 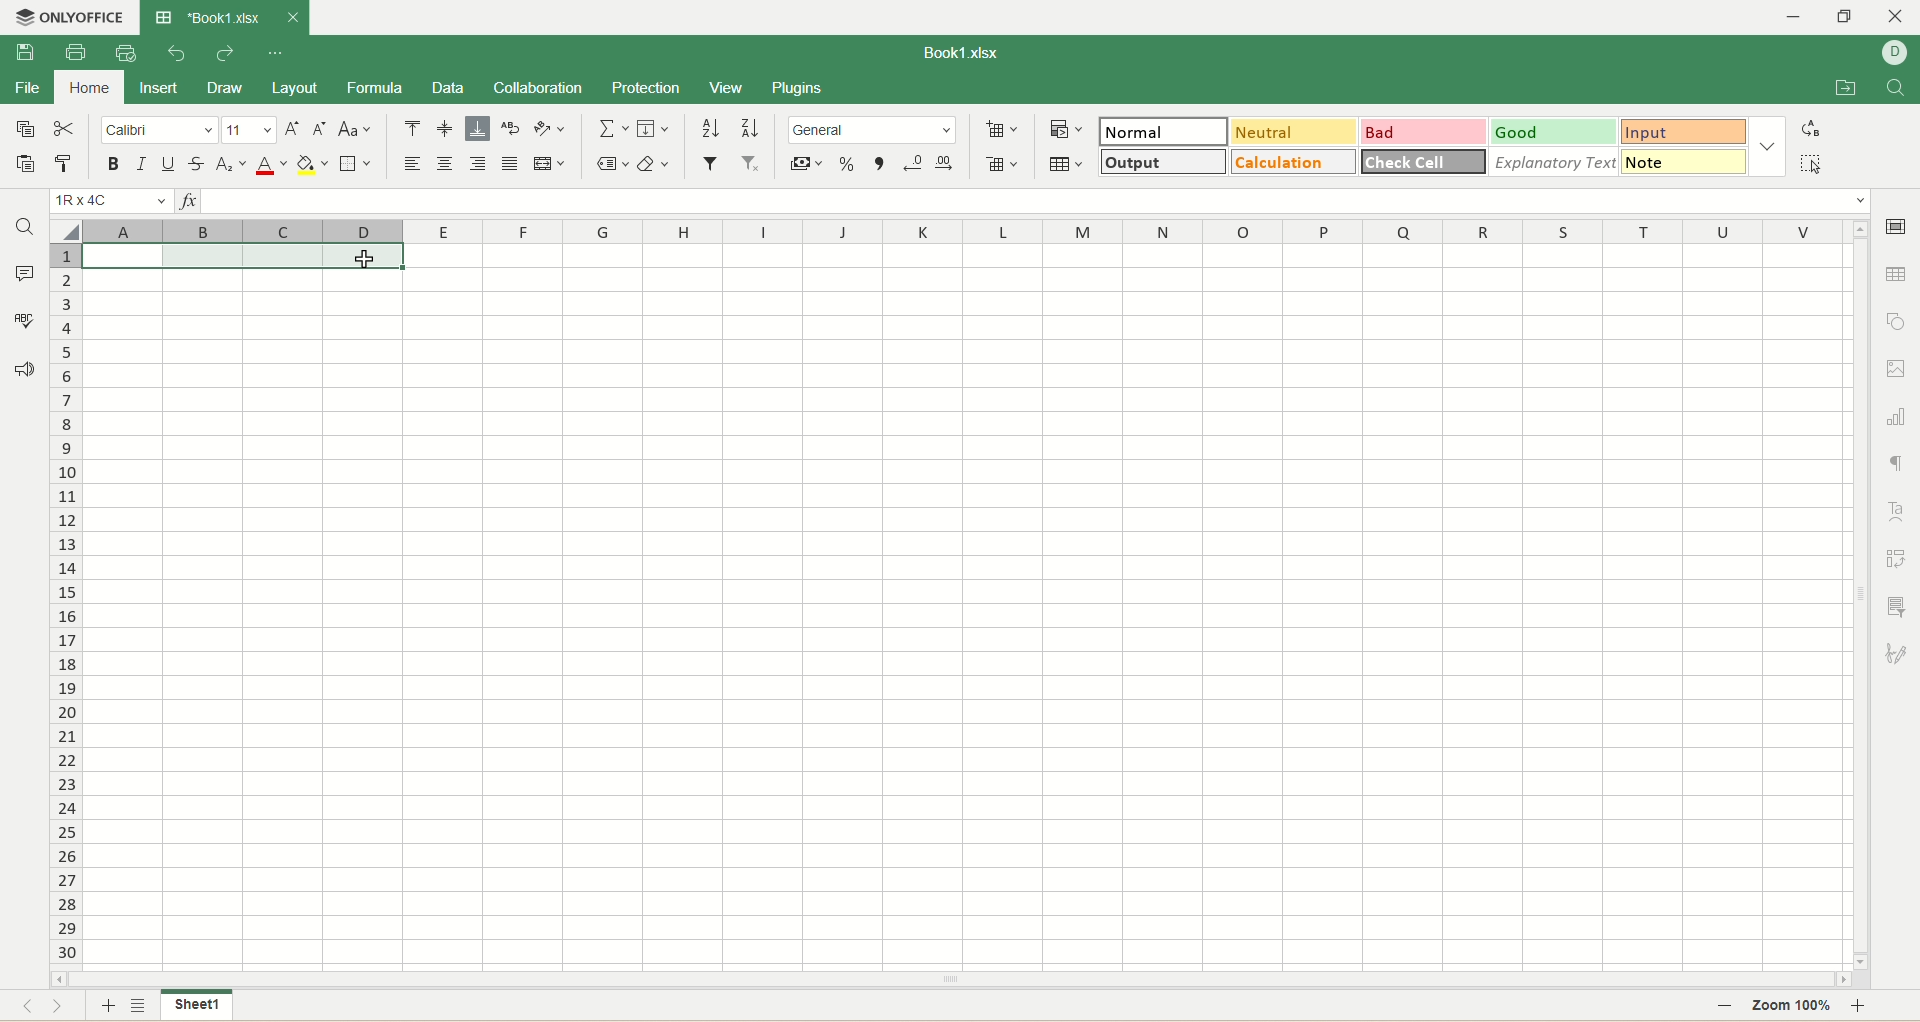 What do you see at coordinates (1808, 164) in the screenshot?
I see `select all` at bounding box center [1808, 164].